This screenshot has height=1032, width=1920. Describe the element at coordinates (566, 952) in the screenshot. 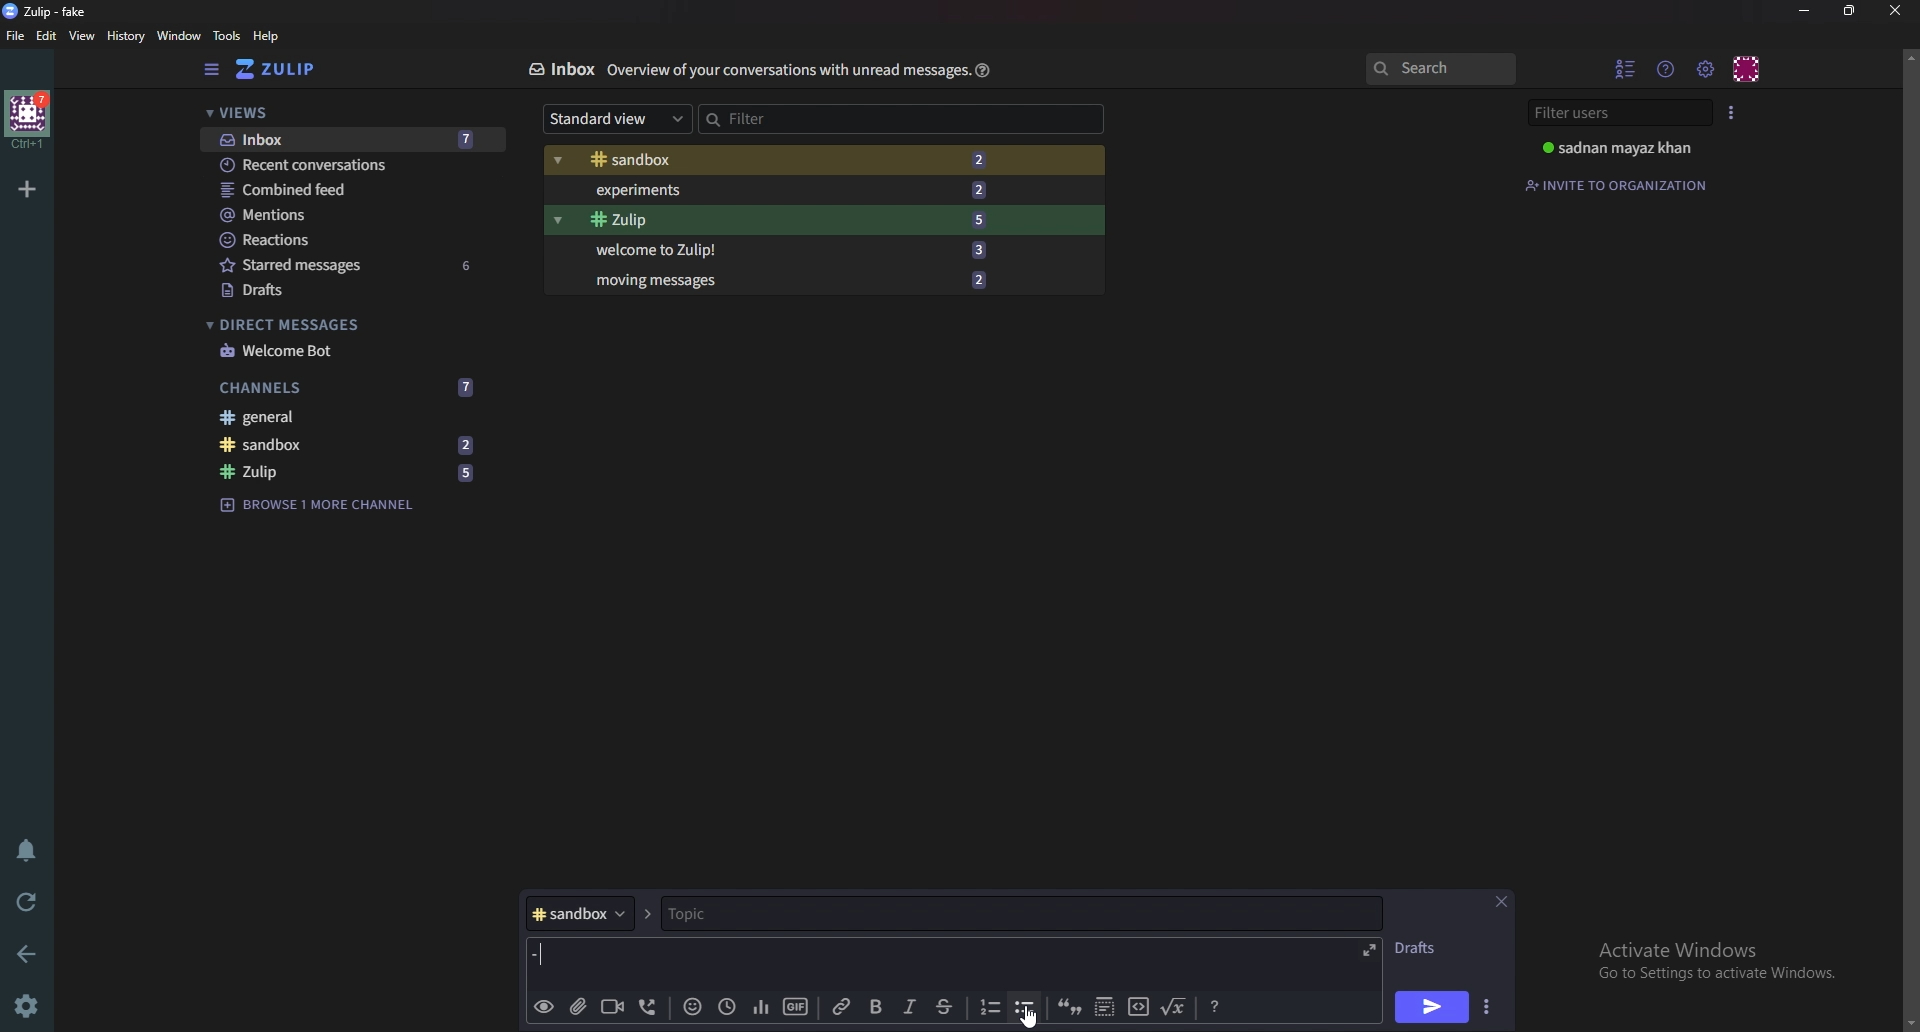

I see `Bullet point` at that location.